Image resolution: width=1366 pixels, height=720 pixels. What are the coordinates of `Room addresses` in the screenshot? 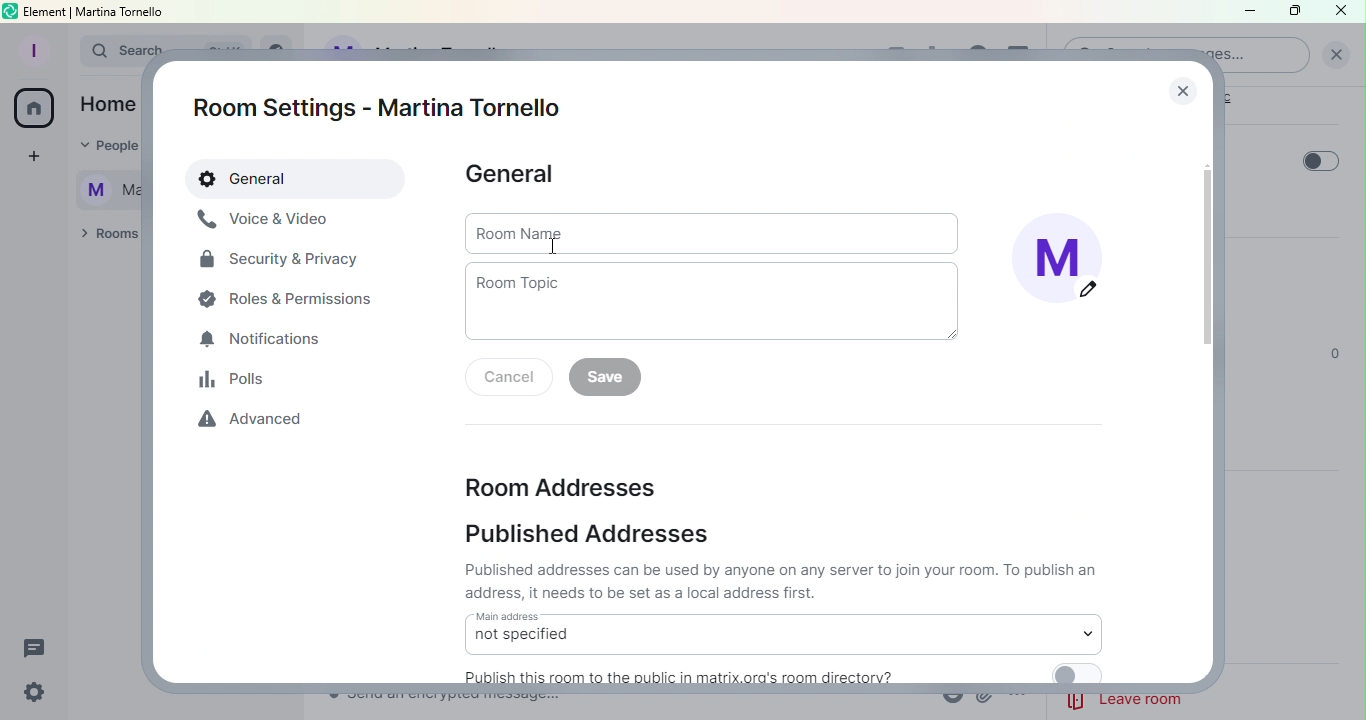 It's located at (560, 485).